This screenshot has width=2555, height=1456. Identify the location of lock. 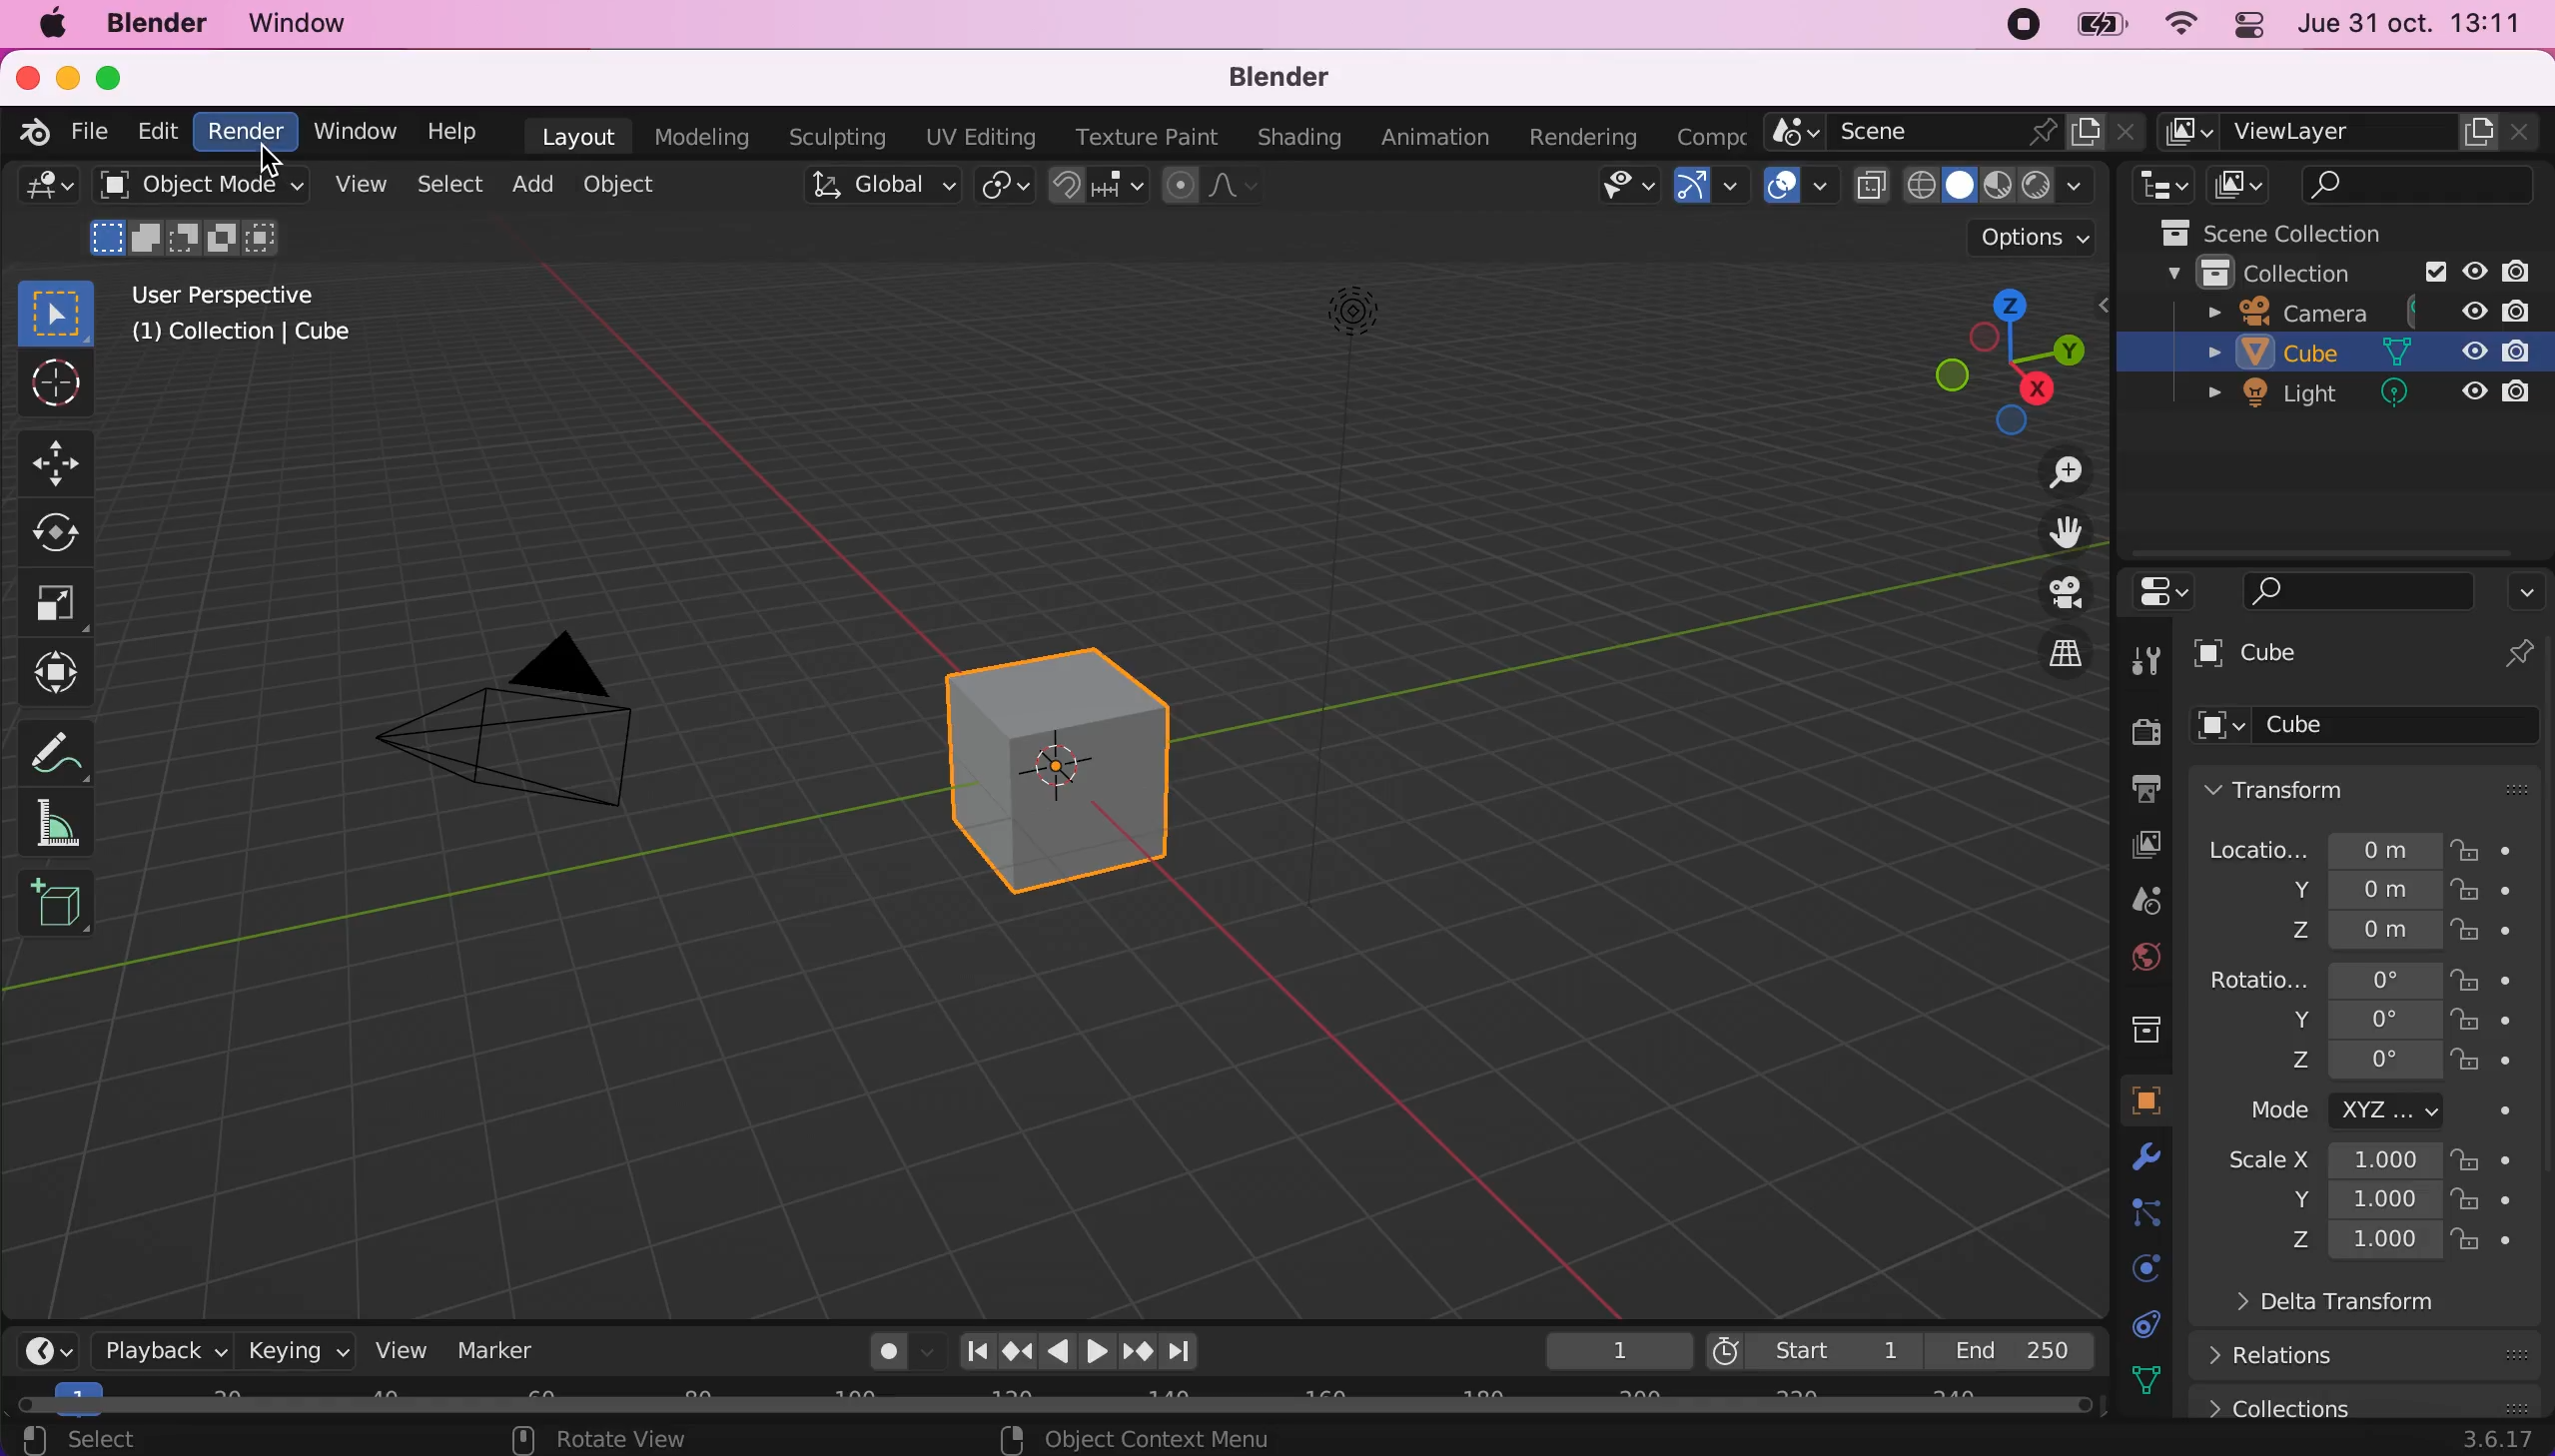
(2490, 1025).